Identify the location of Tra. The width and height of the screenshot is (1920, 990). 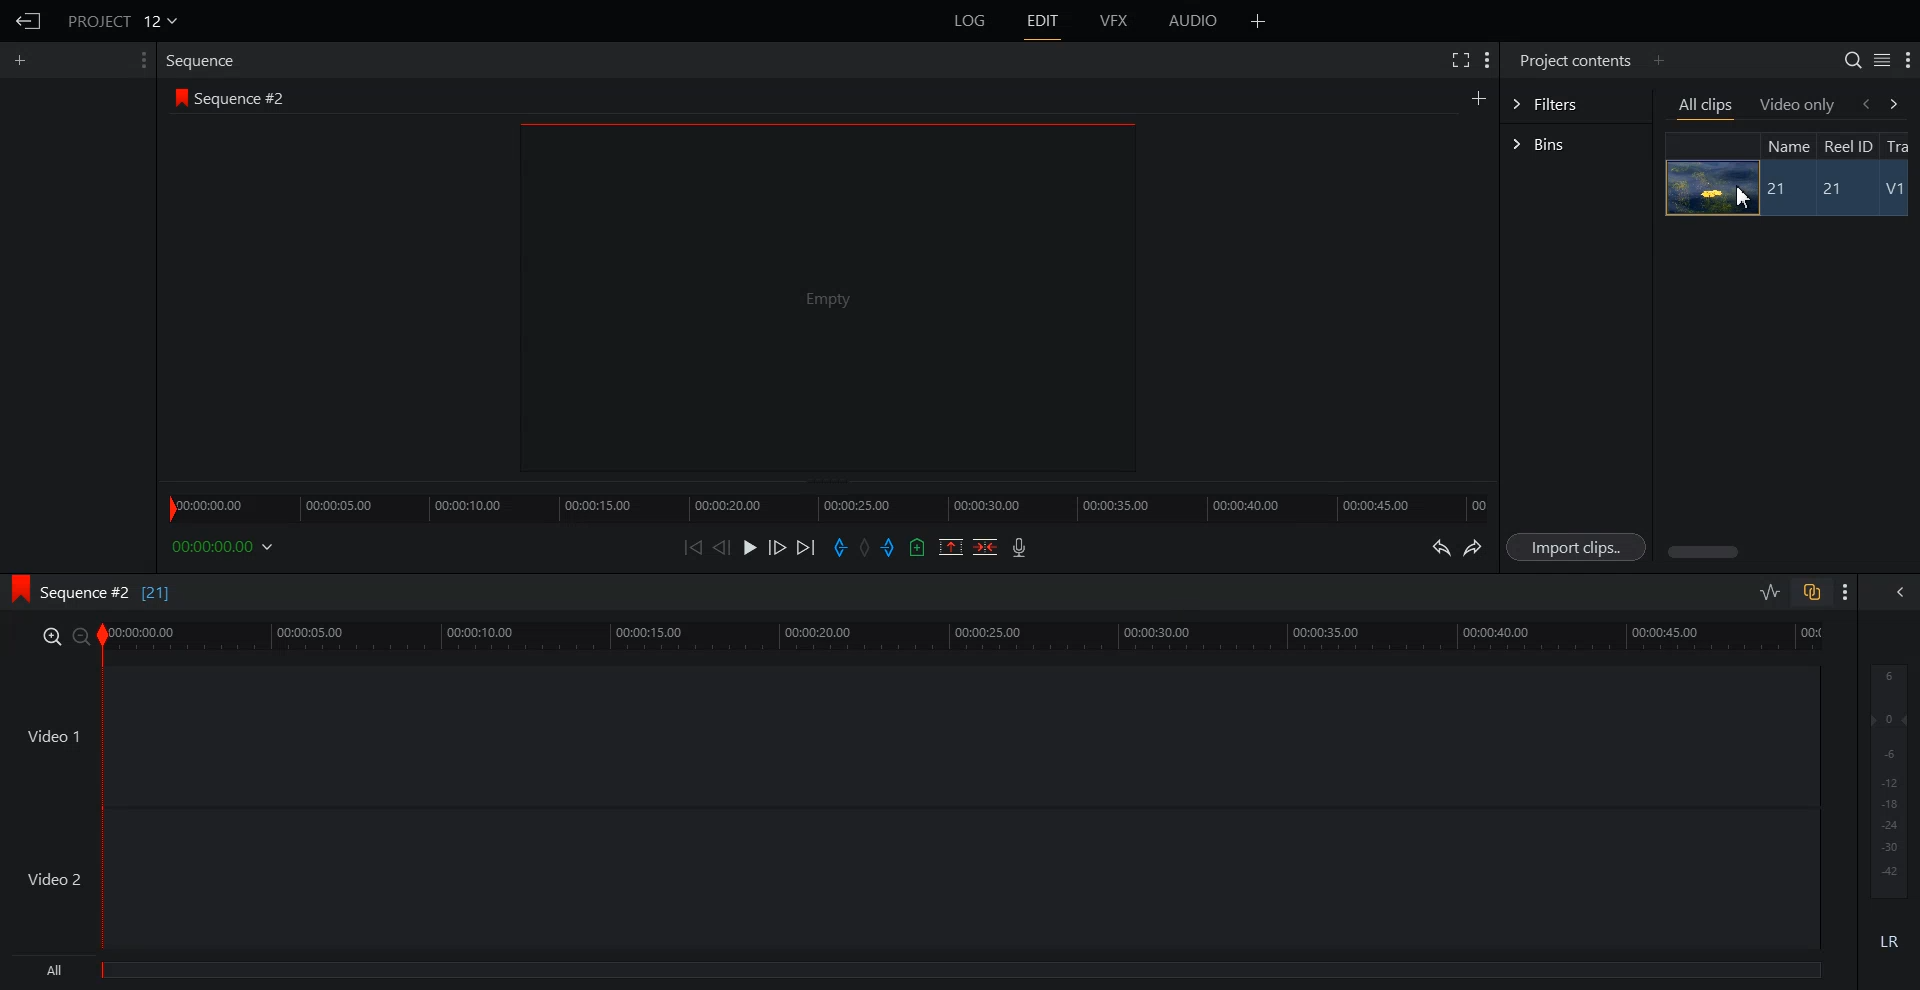
(1900, 145).